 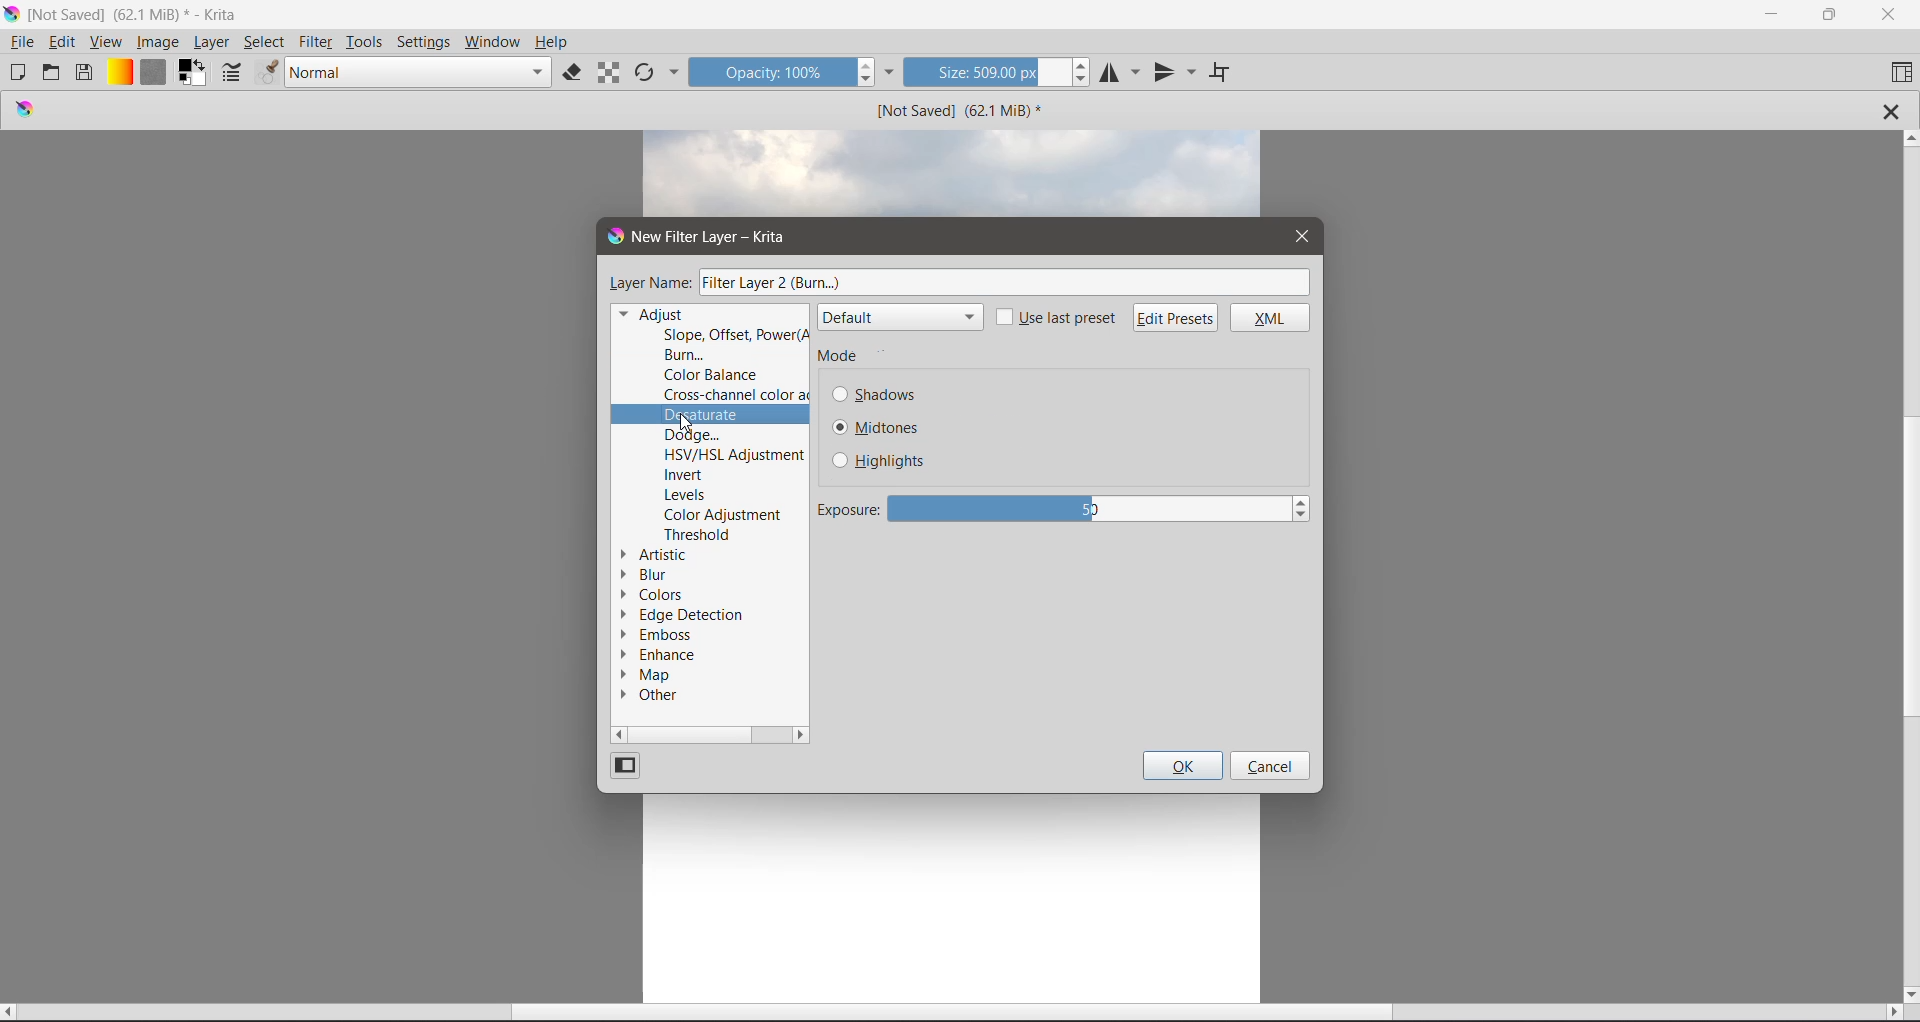 What do you see at coordinates (317, 42) in the screenshot?
I see `Filter` at bounding box center [317, 42].